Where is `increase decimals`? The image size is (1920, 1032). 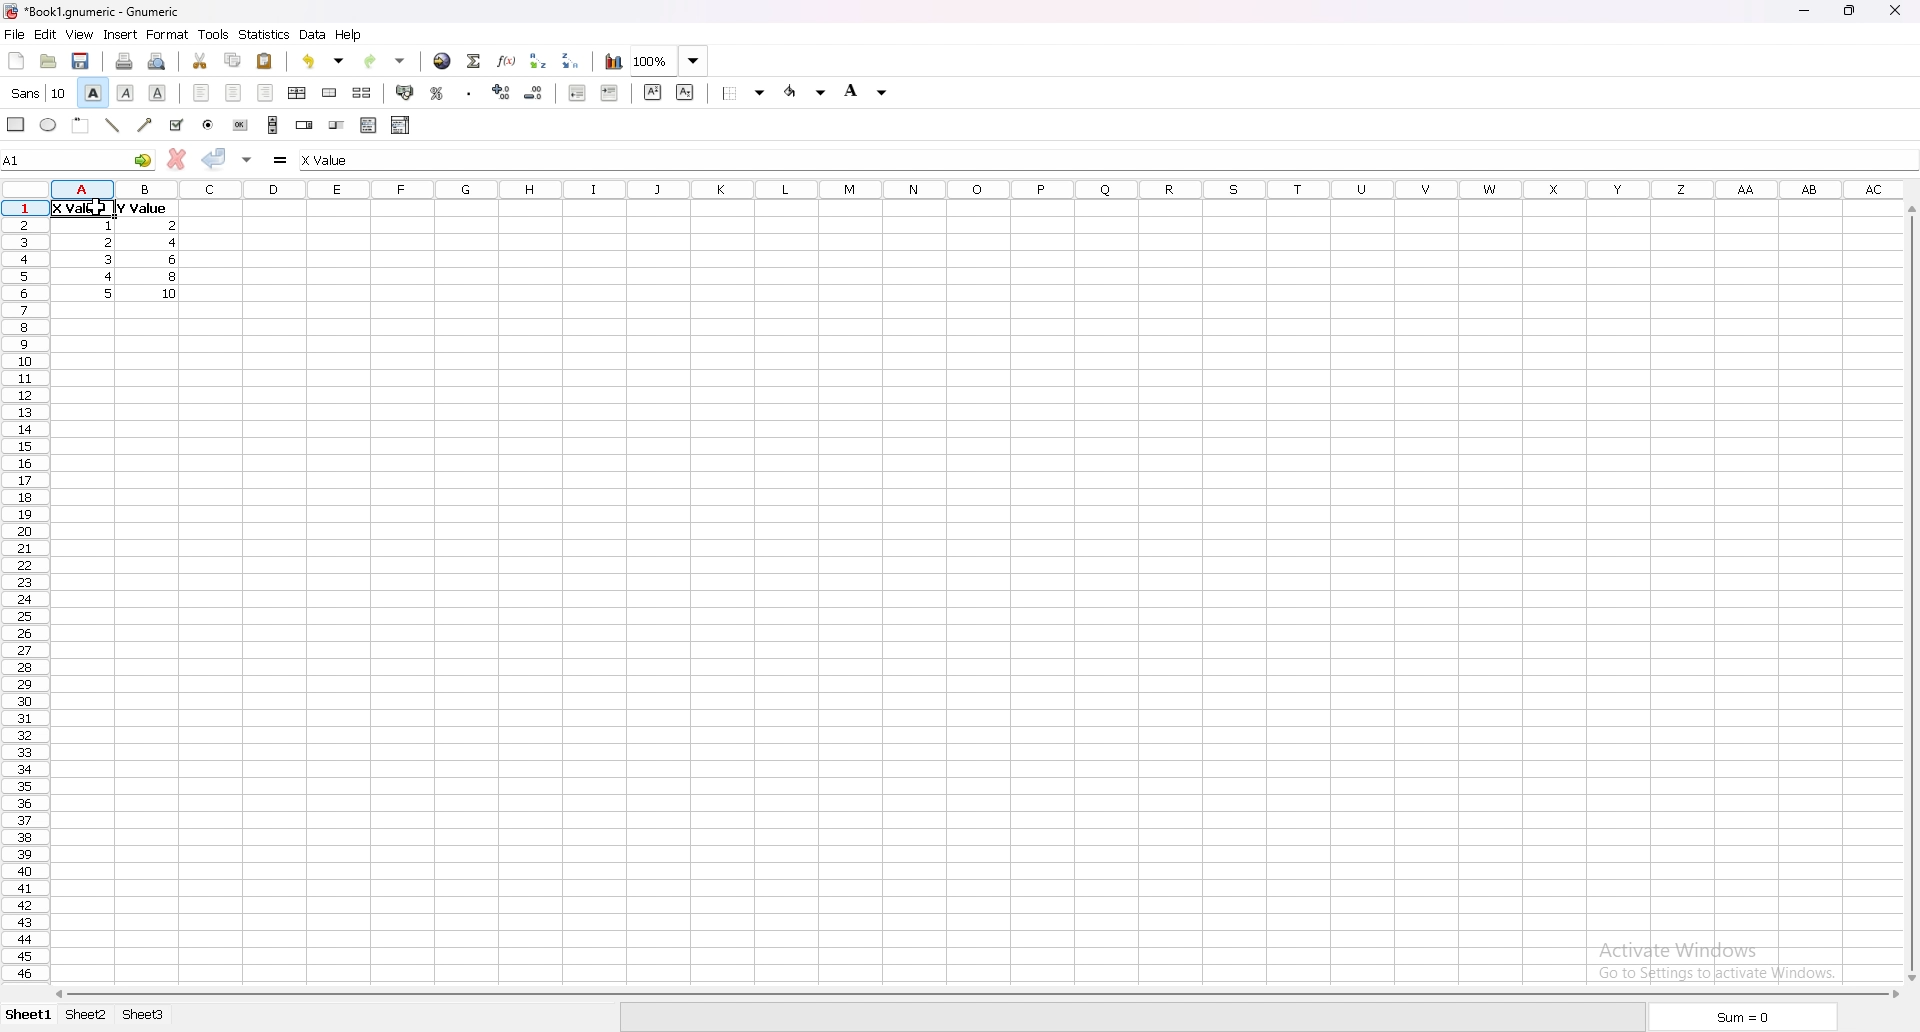
increase decimals is located at coordinates (502, 92).